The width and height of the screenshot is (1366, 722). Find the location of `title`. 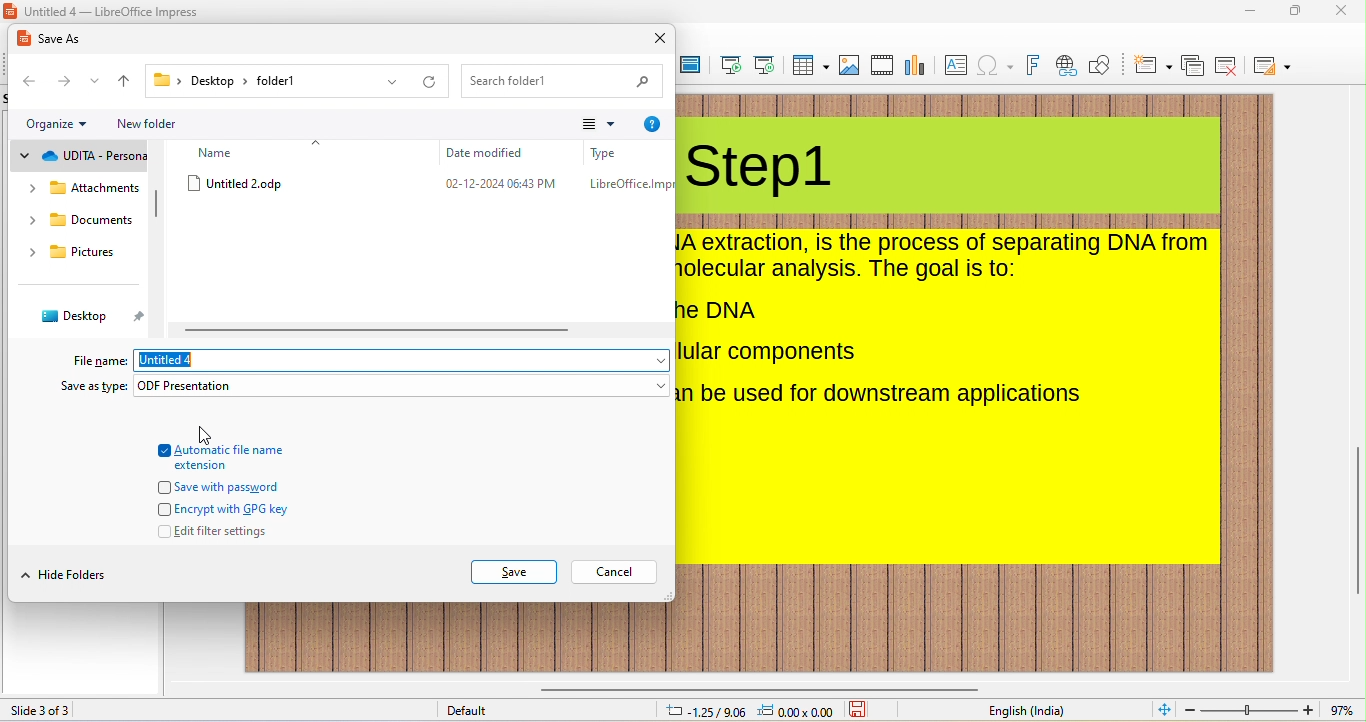

title is located at coordinates (760, 171).